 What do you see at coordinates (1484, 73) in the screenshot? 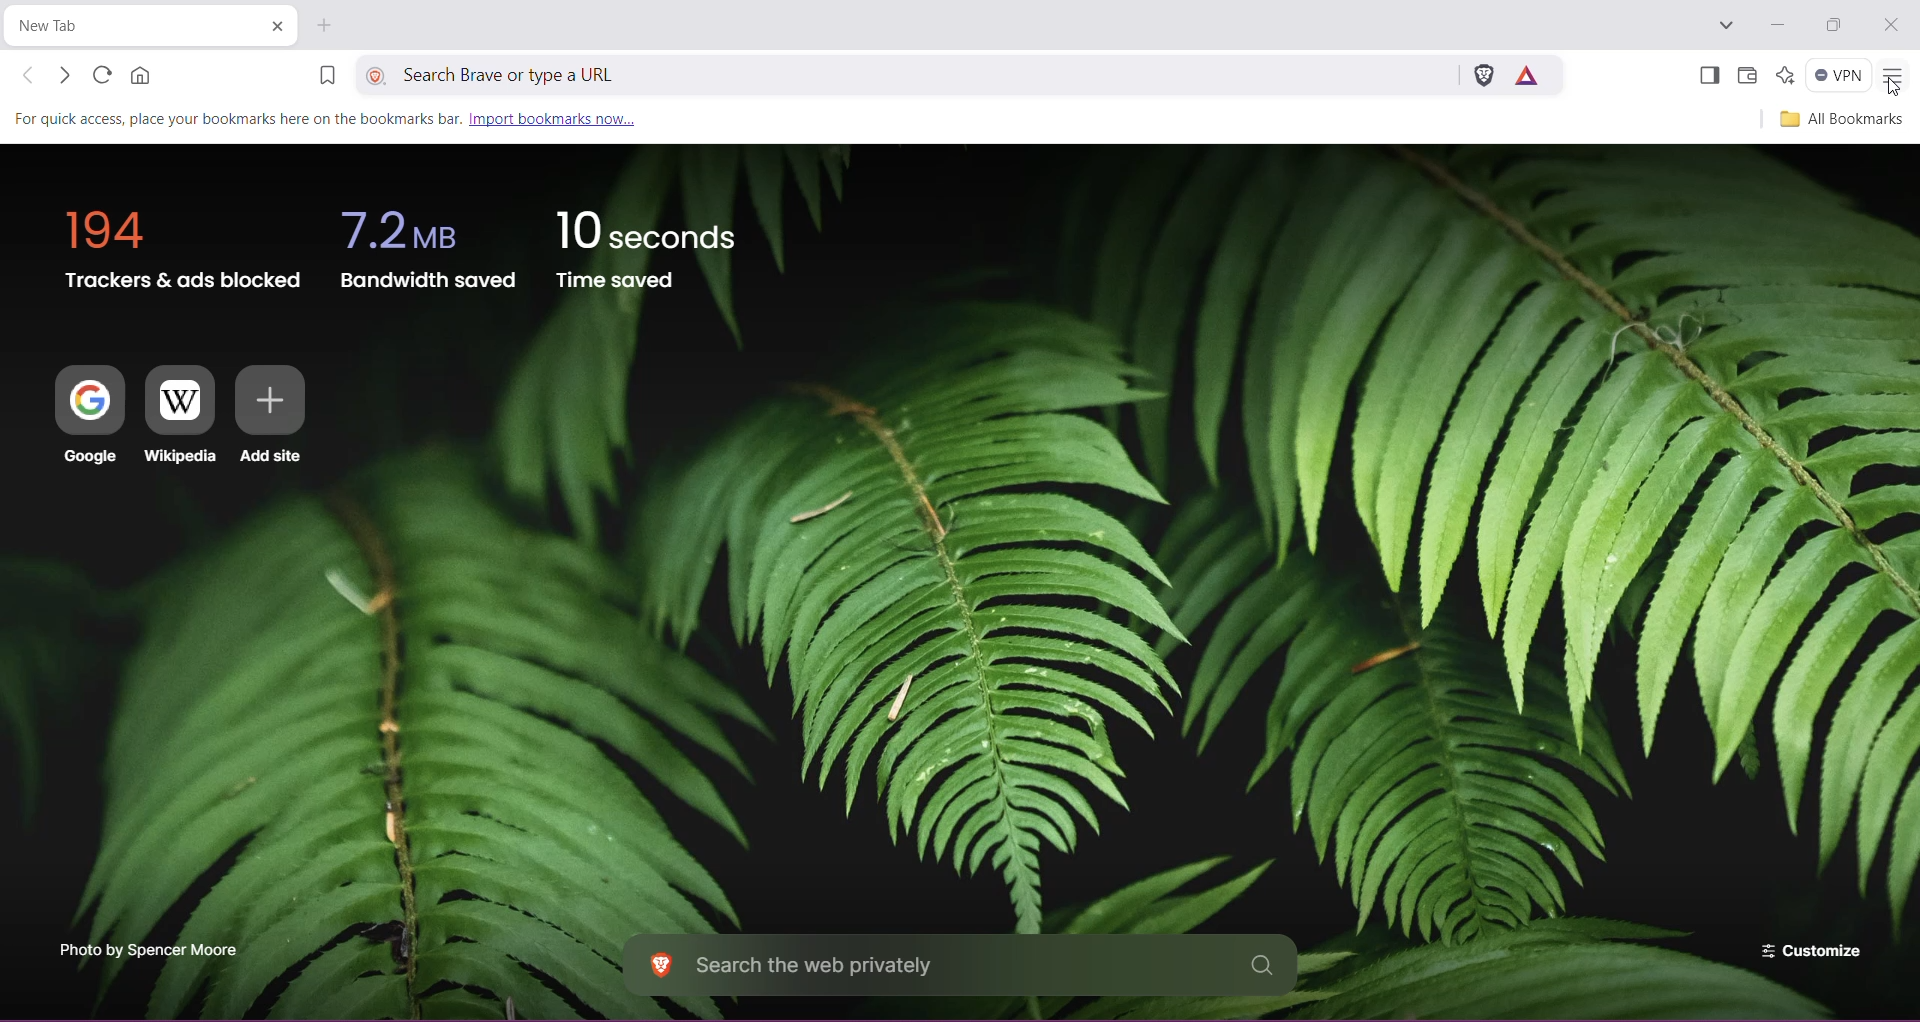
I see `Brave Shields` at bounding box center [1484, 73].